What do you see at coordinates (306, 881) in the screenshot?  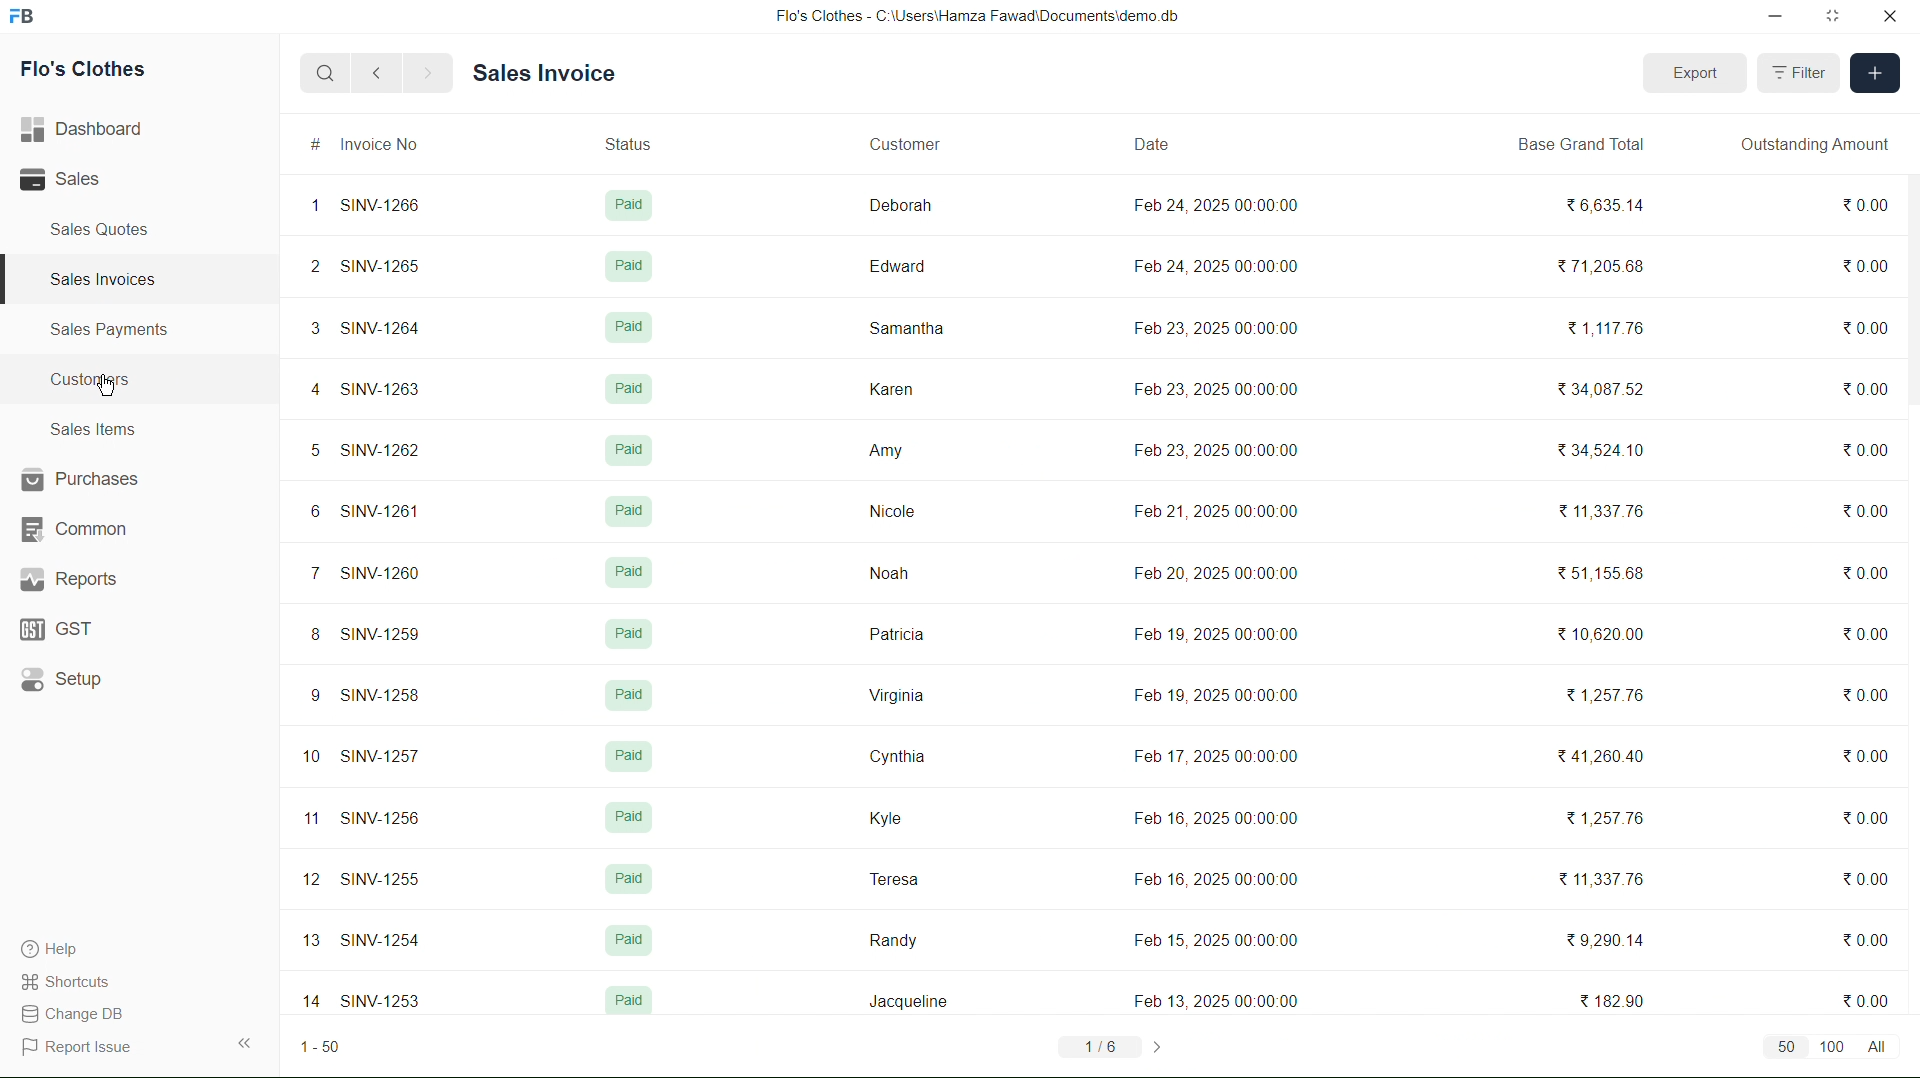 I see `12` at bounding box center [306, 881].